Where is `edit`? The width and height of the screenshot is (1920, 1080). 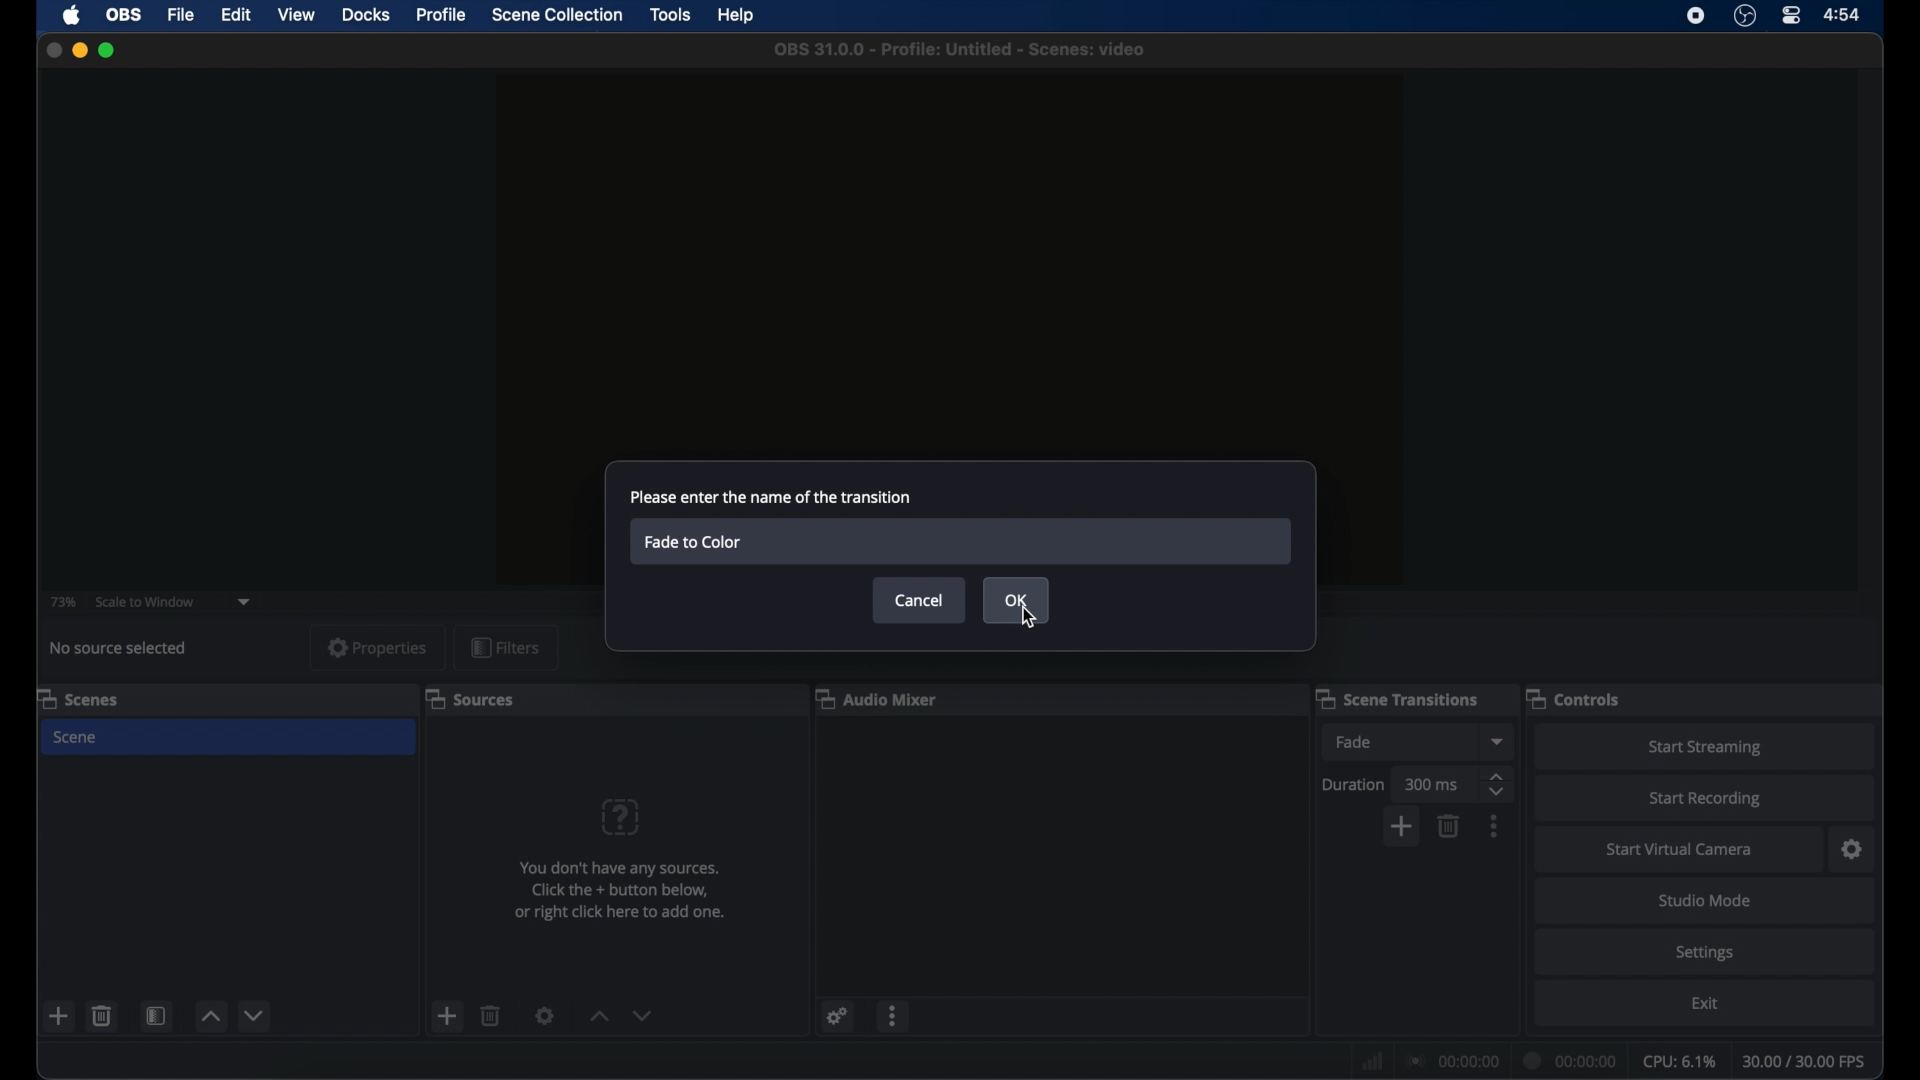
edit is located at coordinates (238, 15).